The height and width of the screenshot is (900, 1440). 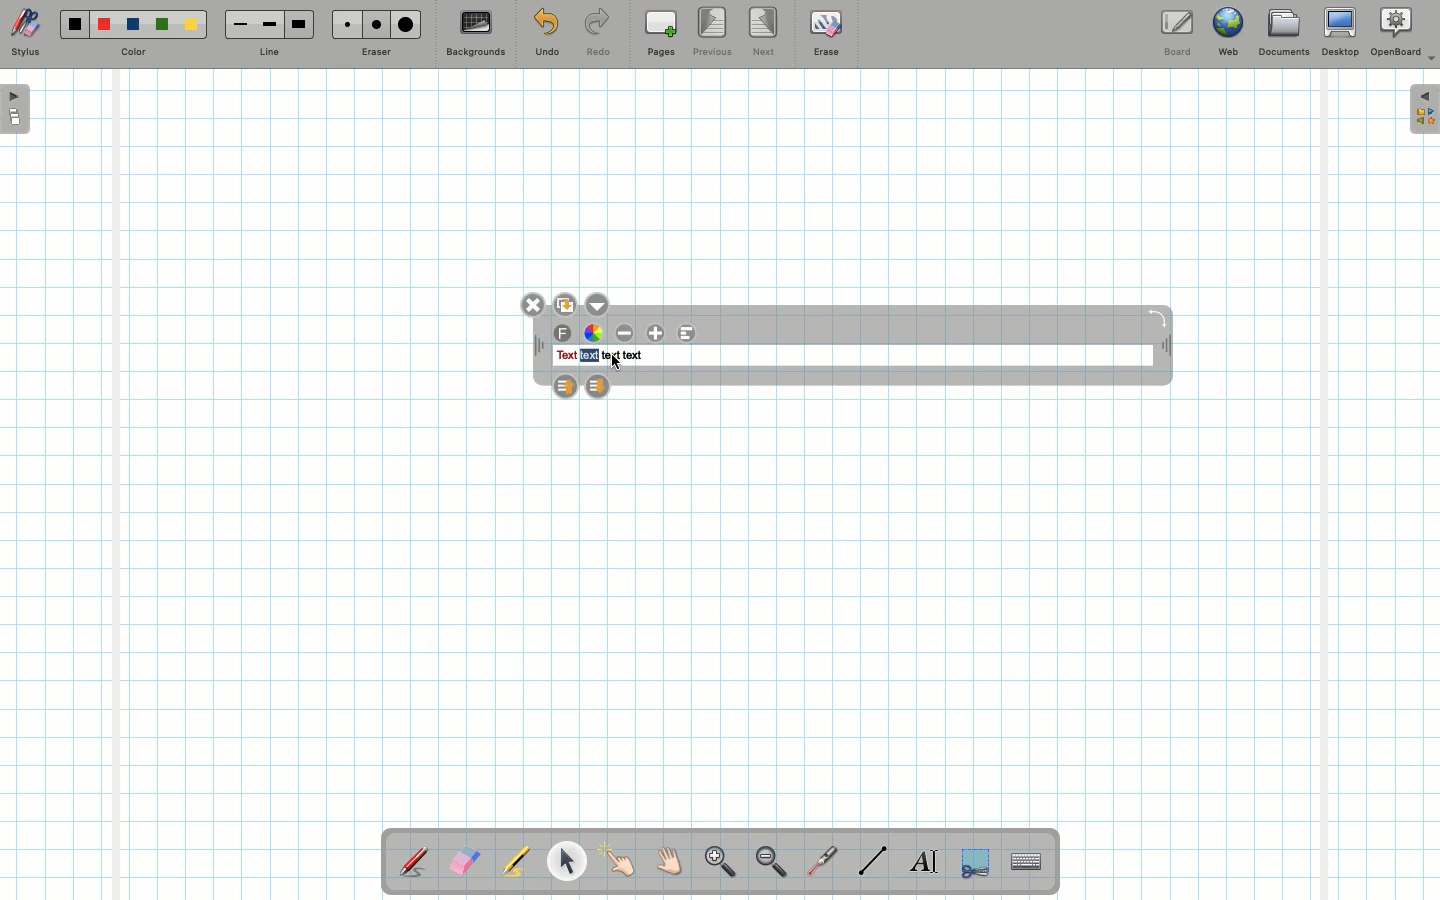 What do you see at coordinates (300, 24) in the screenshot?
I see `Large line` at bounding box center [300, 24].